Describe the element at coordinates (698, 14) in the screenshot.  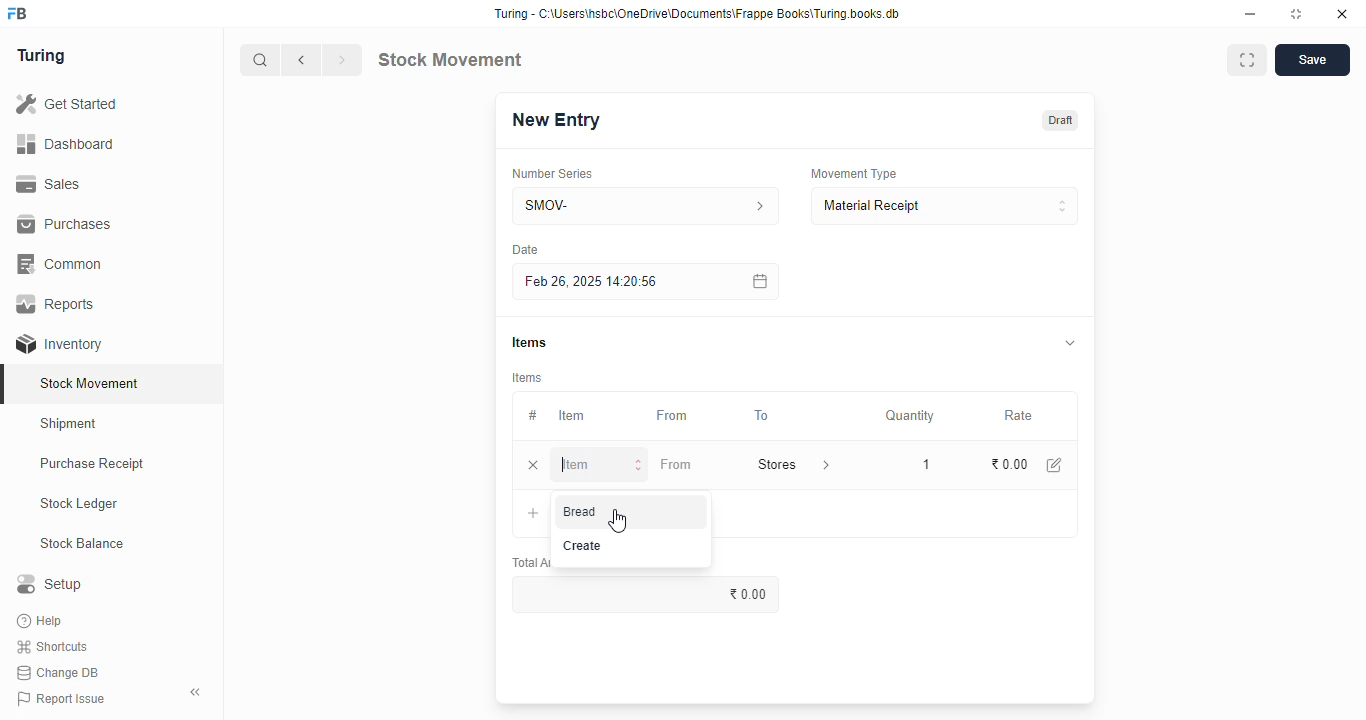
I see `Turing - C:\Users\nsbc\OneDrive\Documents\Frappe Books\Turing books.db` at that location.